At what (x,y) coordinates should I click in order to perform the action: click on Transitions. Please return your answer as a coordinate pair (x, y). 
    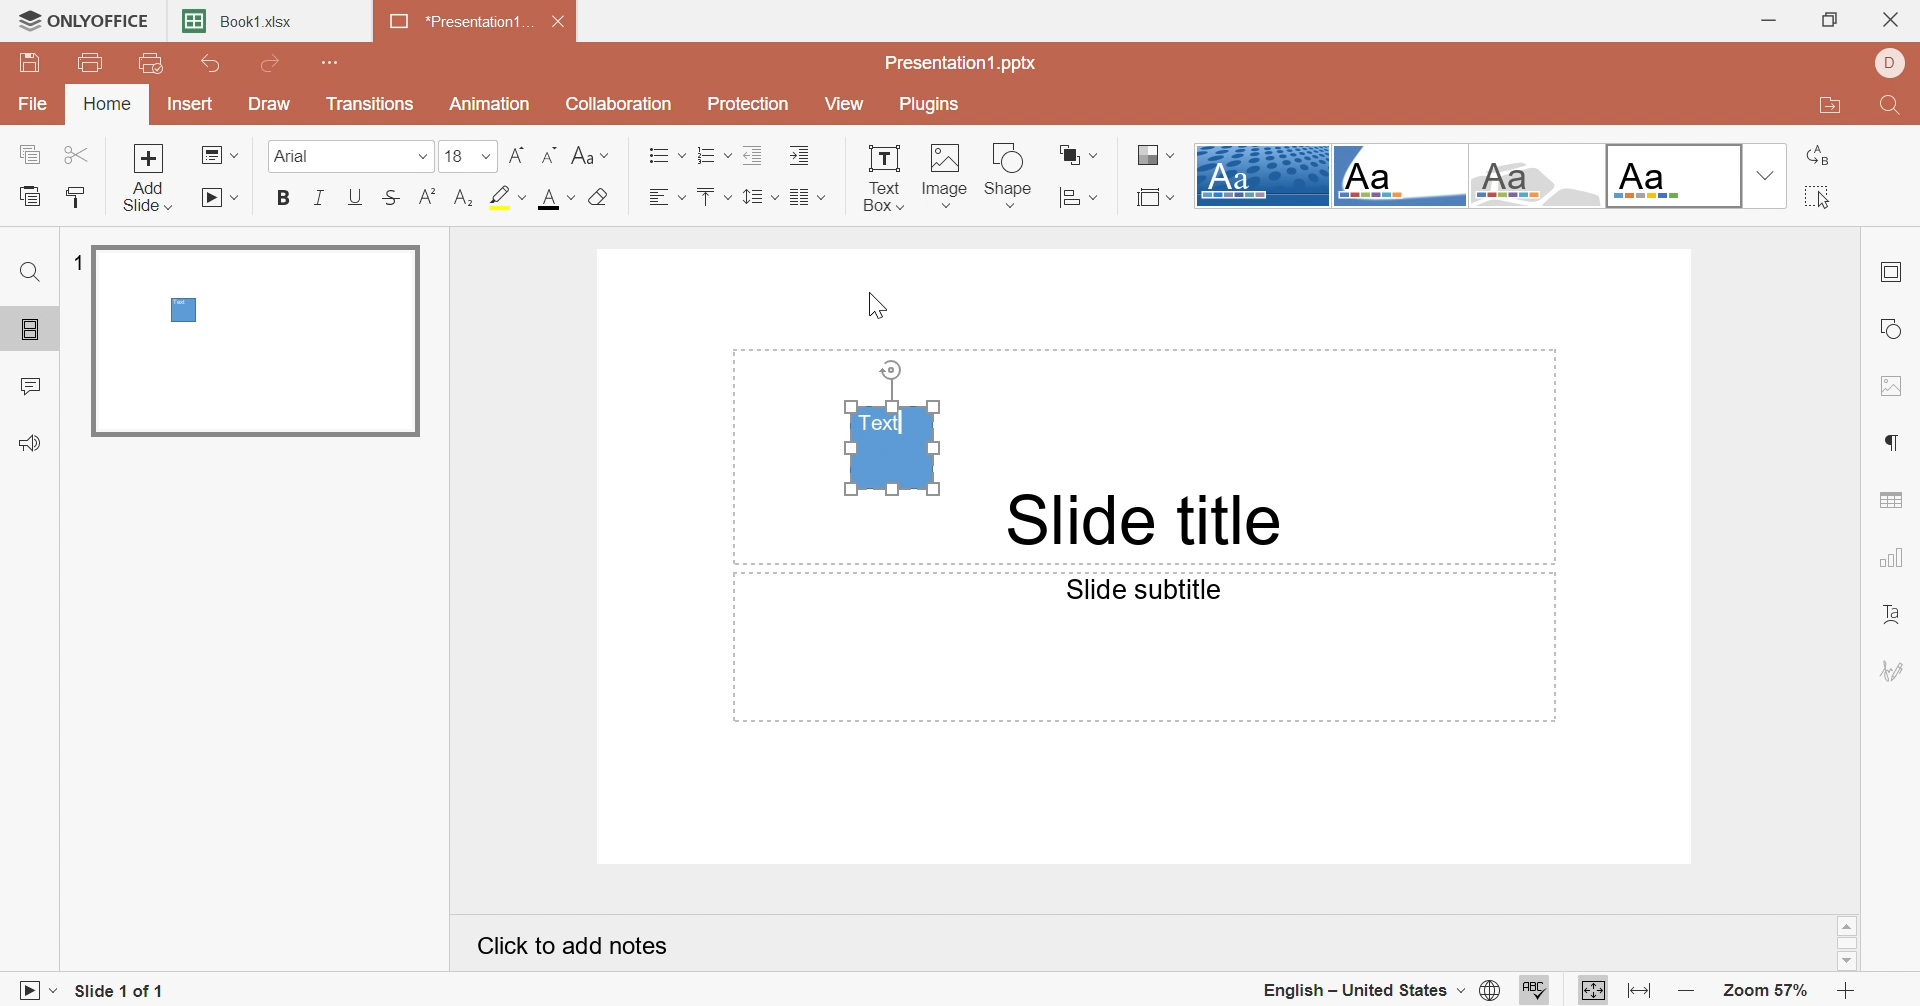
    Looking at the image, I should click on (371, 109).